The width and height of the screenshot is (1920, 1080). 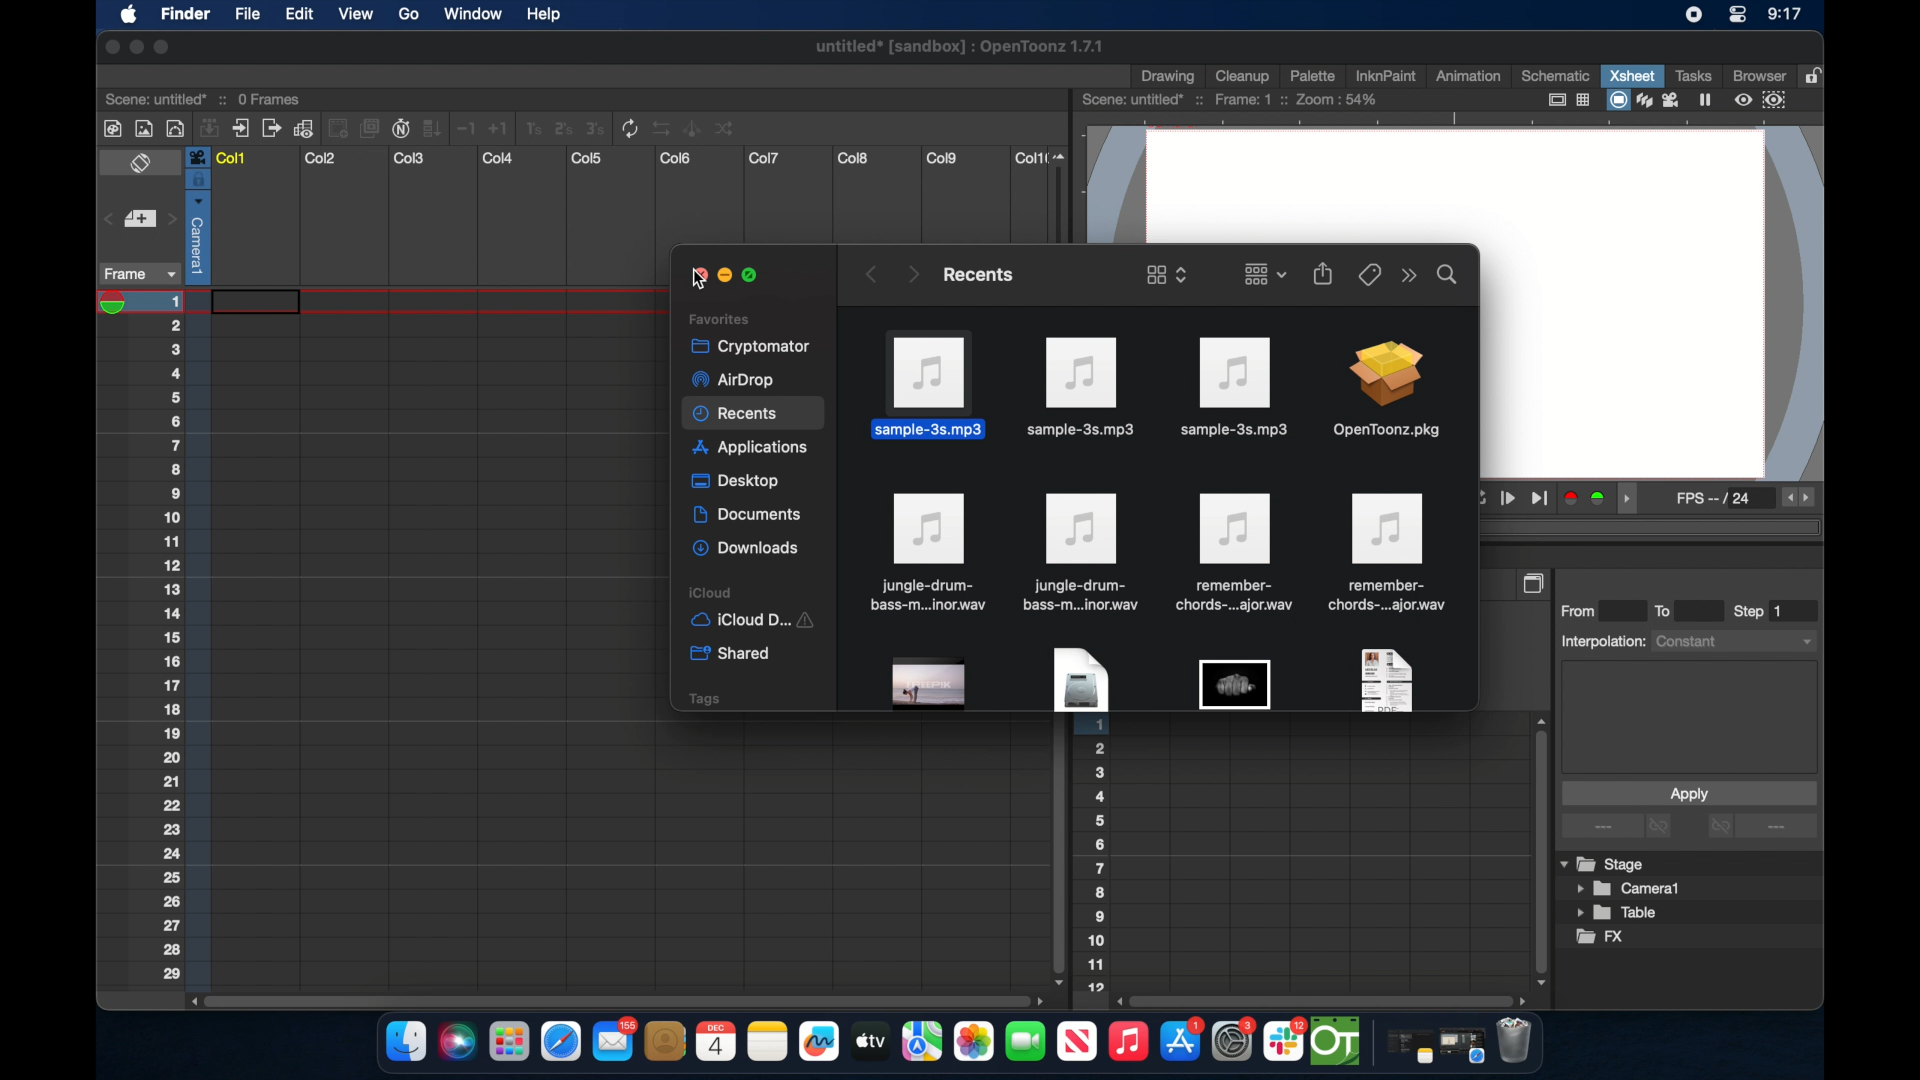 What do you see at coordinates (738, 482) in the screenshot?
I see `desktop` at bounding box center [738, 482].